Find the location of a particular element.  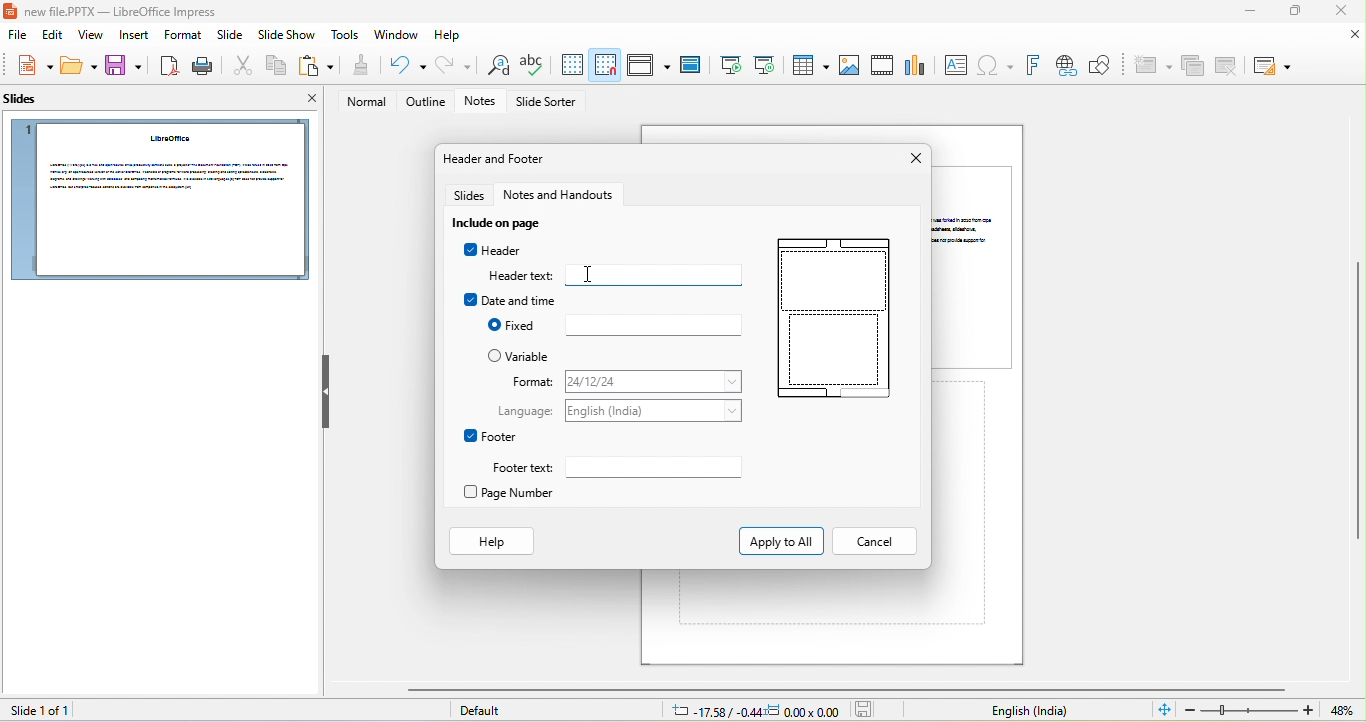

display to grid is located at coordinates (571, 65).